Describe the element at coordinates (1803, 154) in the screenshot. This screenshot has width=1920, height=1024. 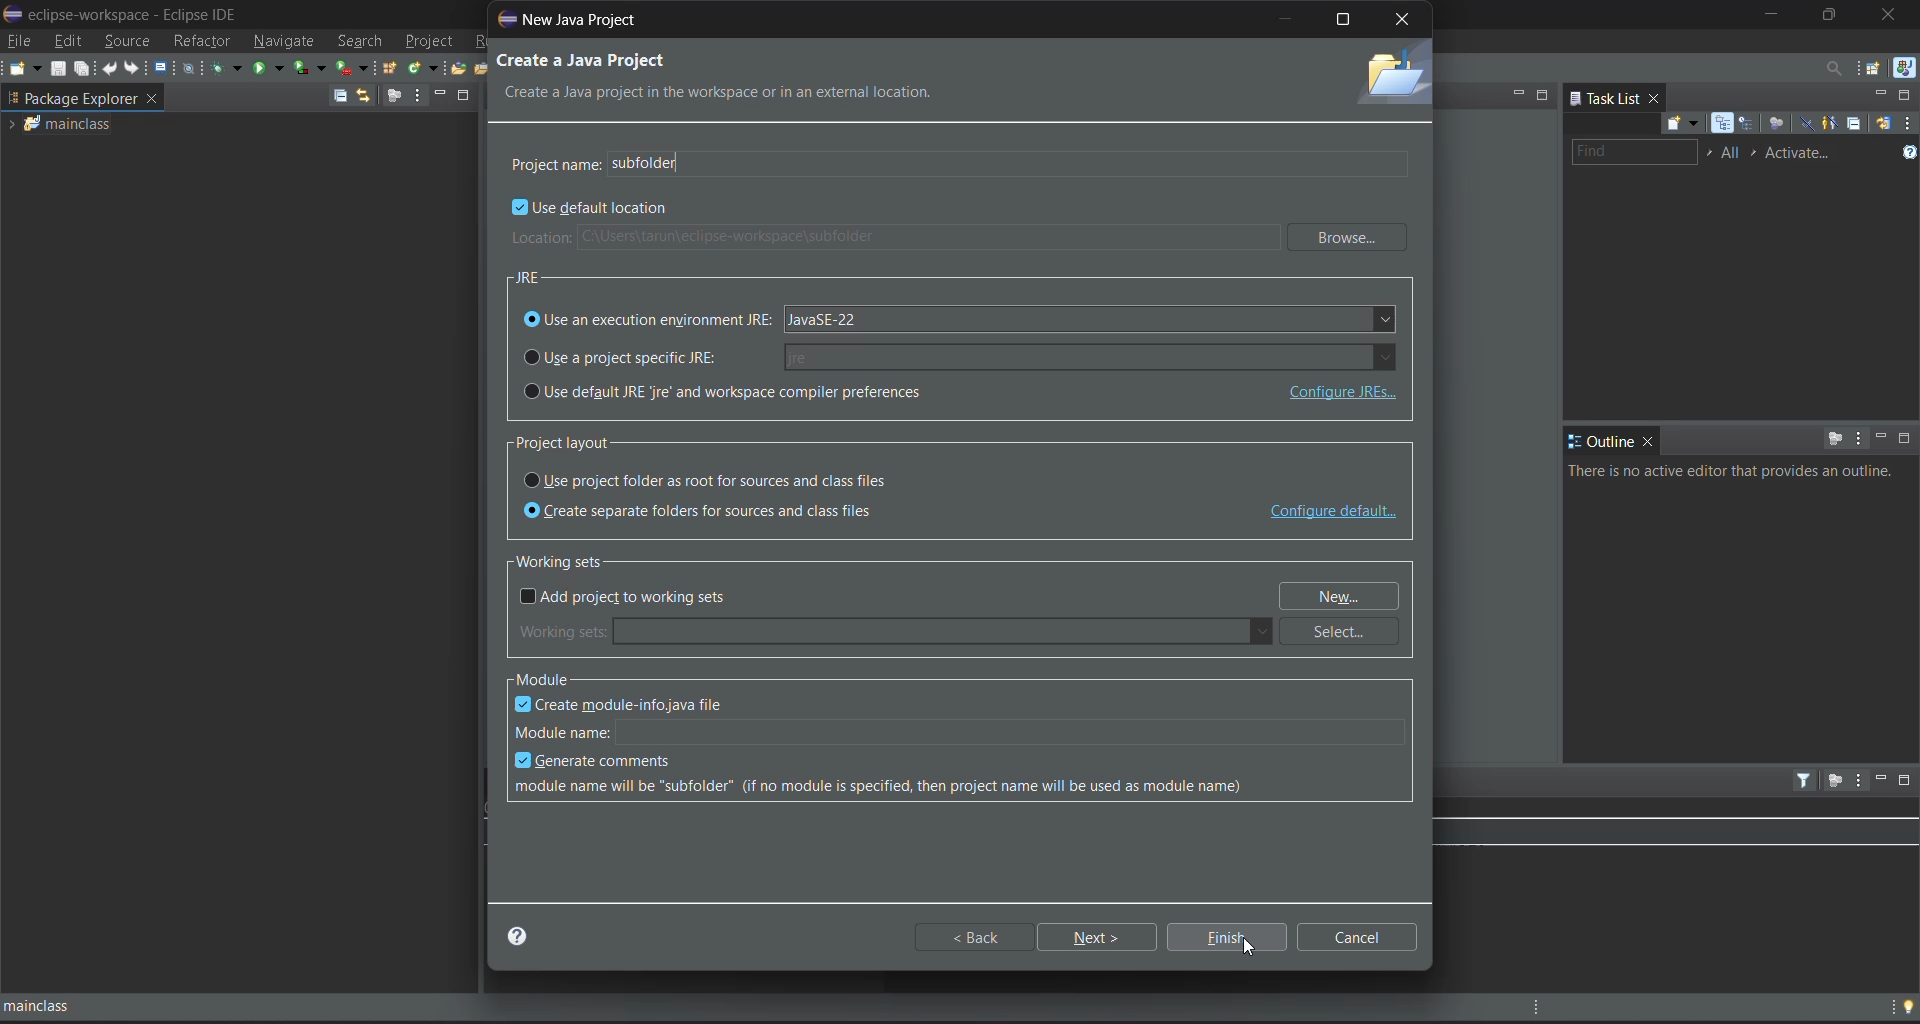
I see `activate` at that location.